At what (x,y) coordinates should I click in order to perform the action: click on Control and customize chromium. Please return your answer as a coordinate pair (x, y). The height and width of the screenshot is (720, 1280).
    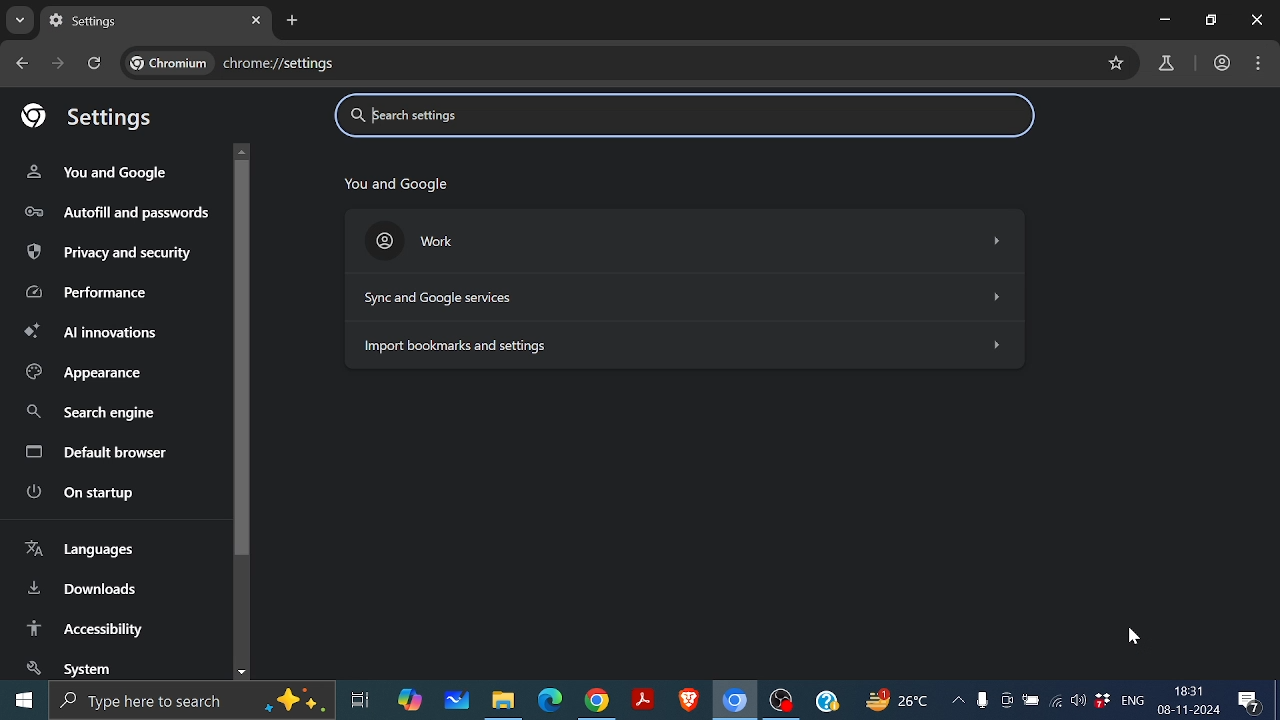
    Looking at the image, I should click on (1259, 63).